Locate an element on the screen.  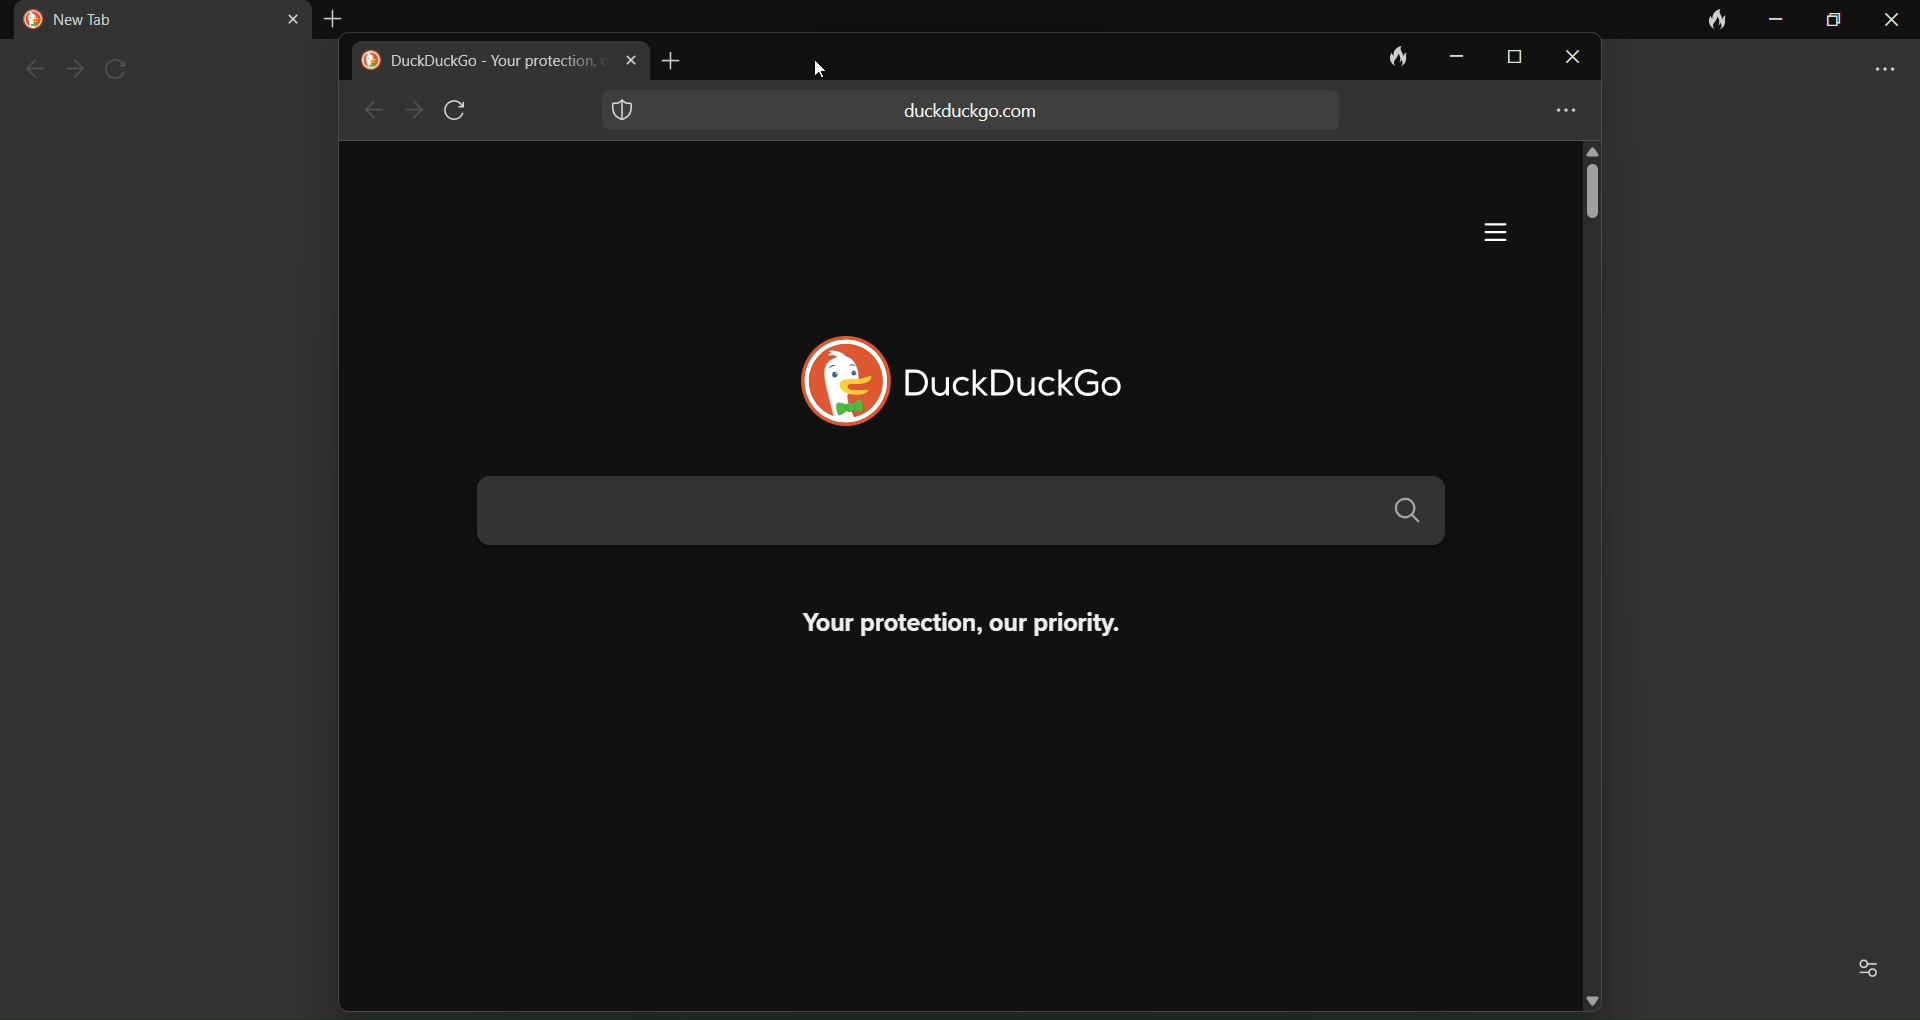
add tab is located at coordinates (336, 16).